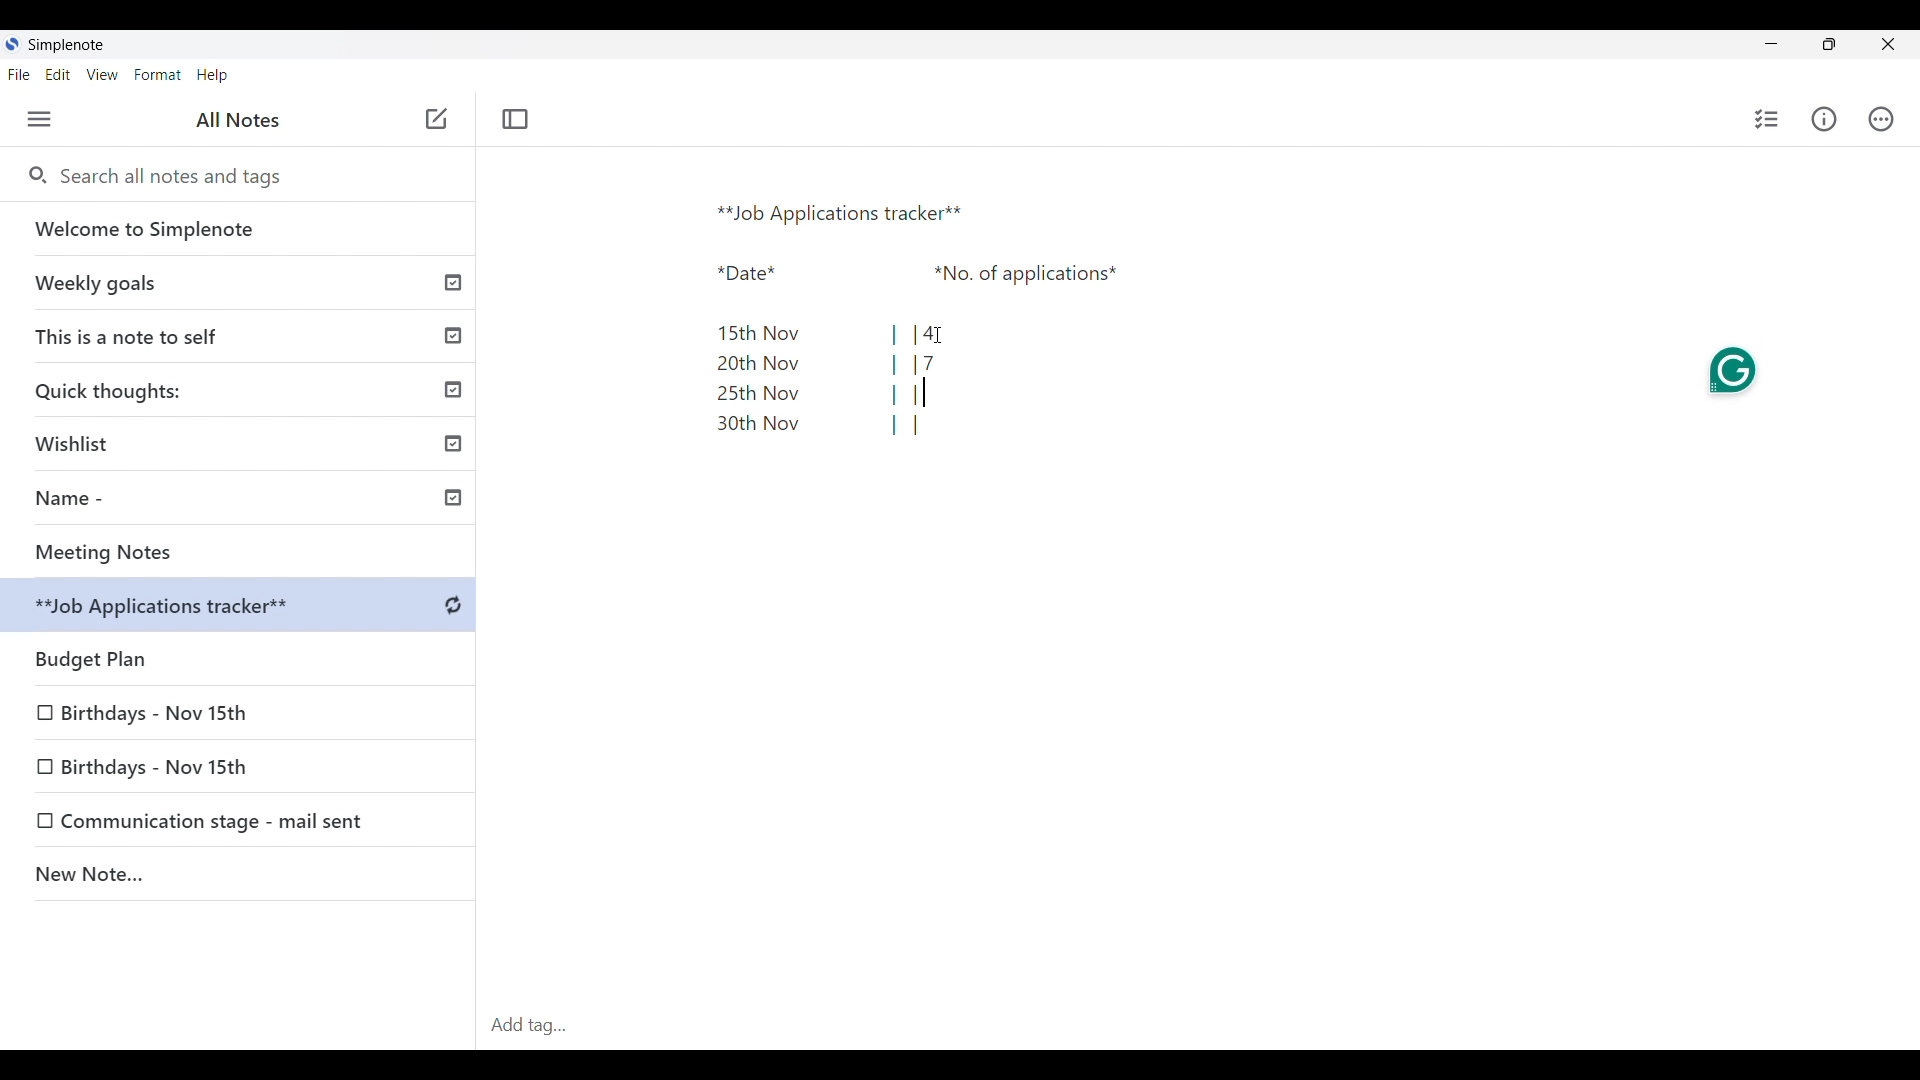 The image size is (1920, 1080). What do you see at coordinates (58, 74) in the screenshot?
I see `Edit` at bounding box center [58, 74].